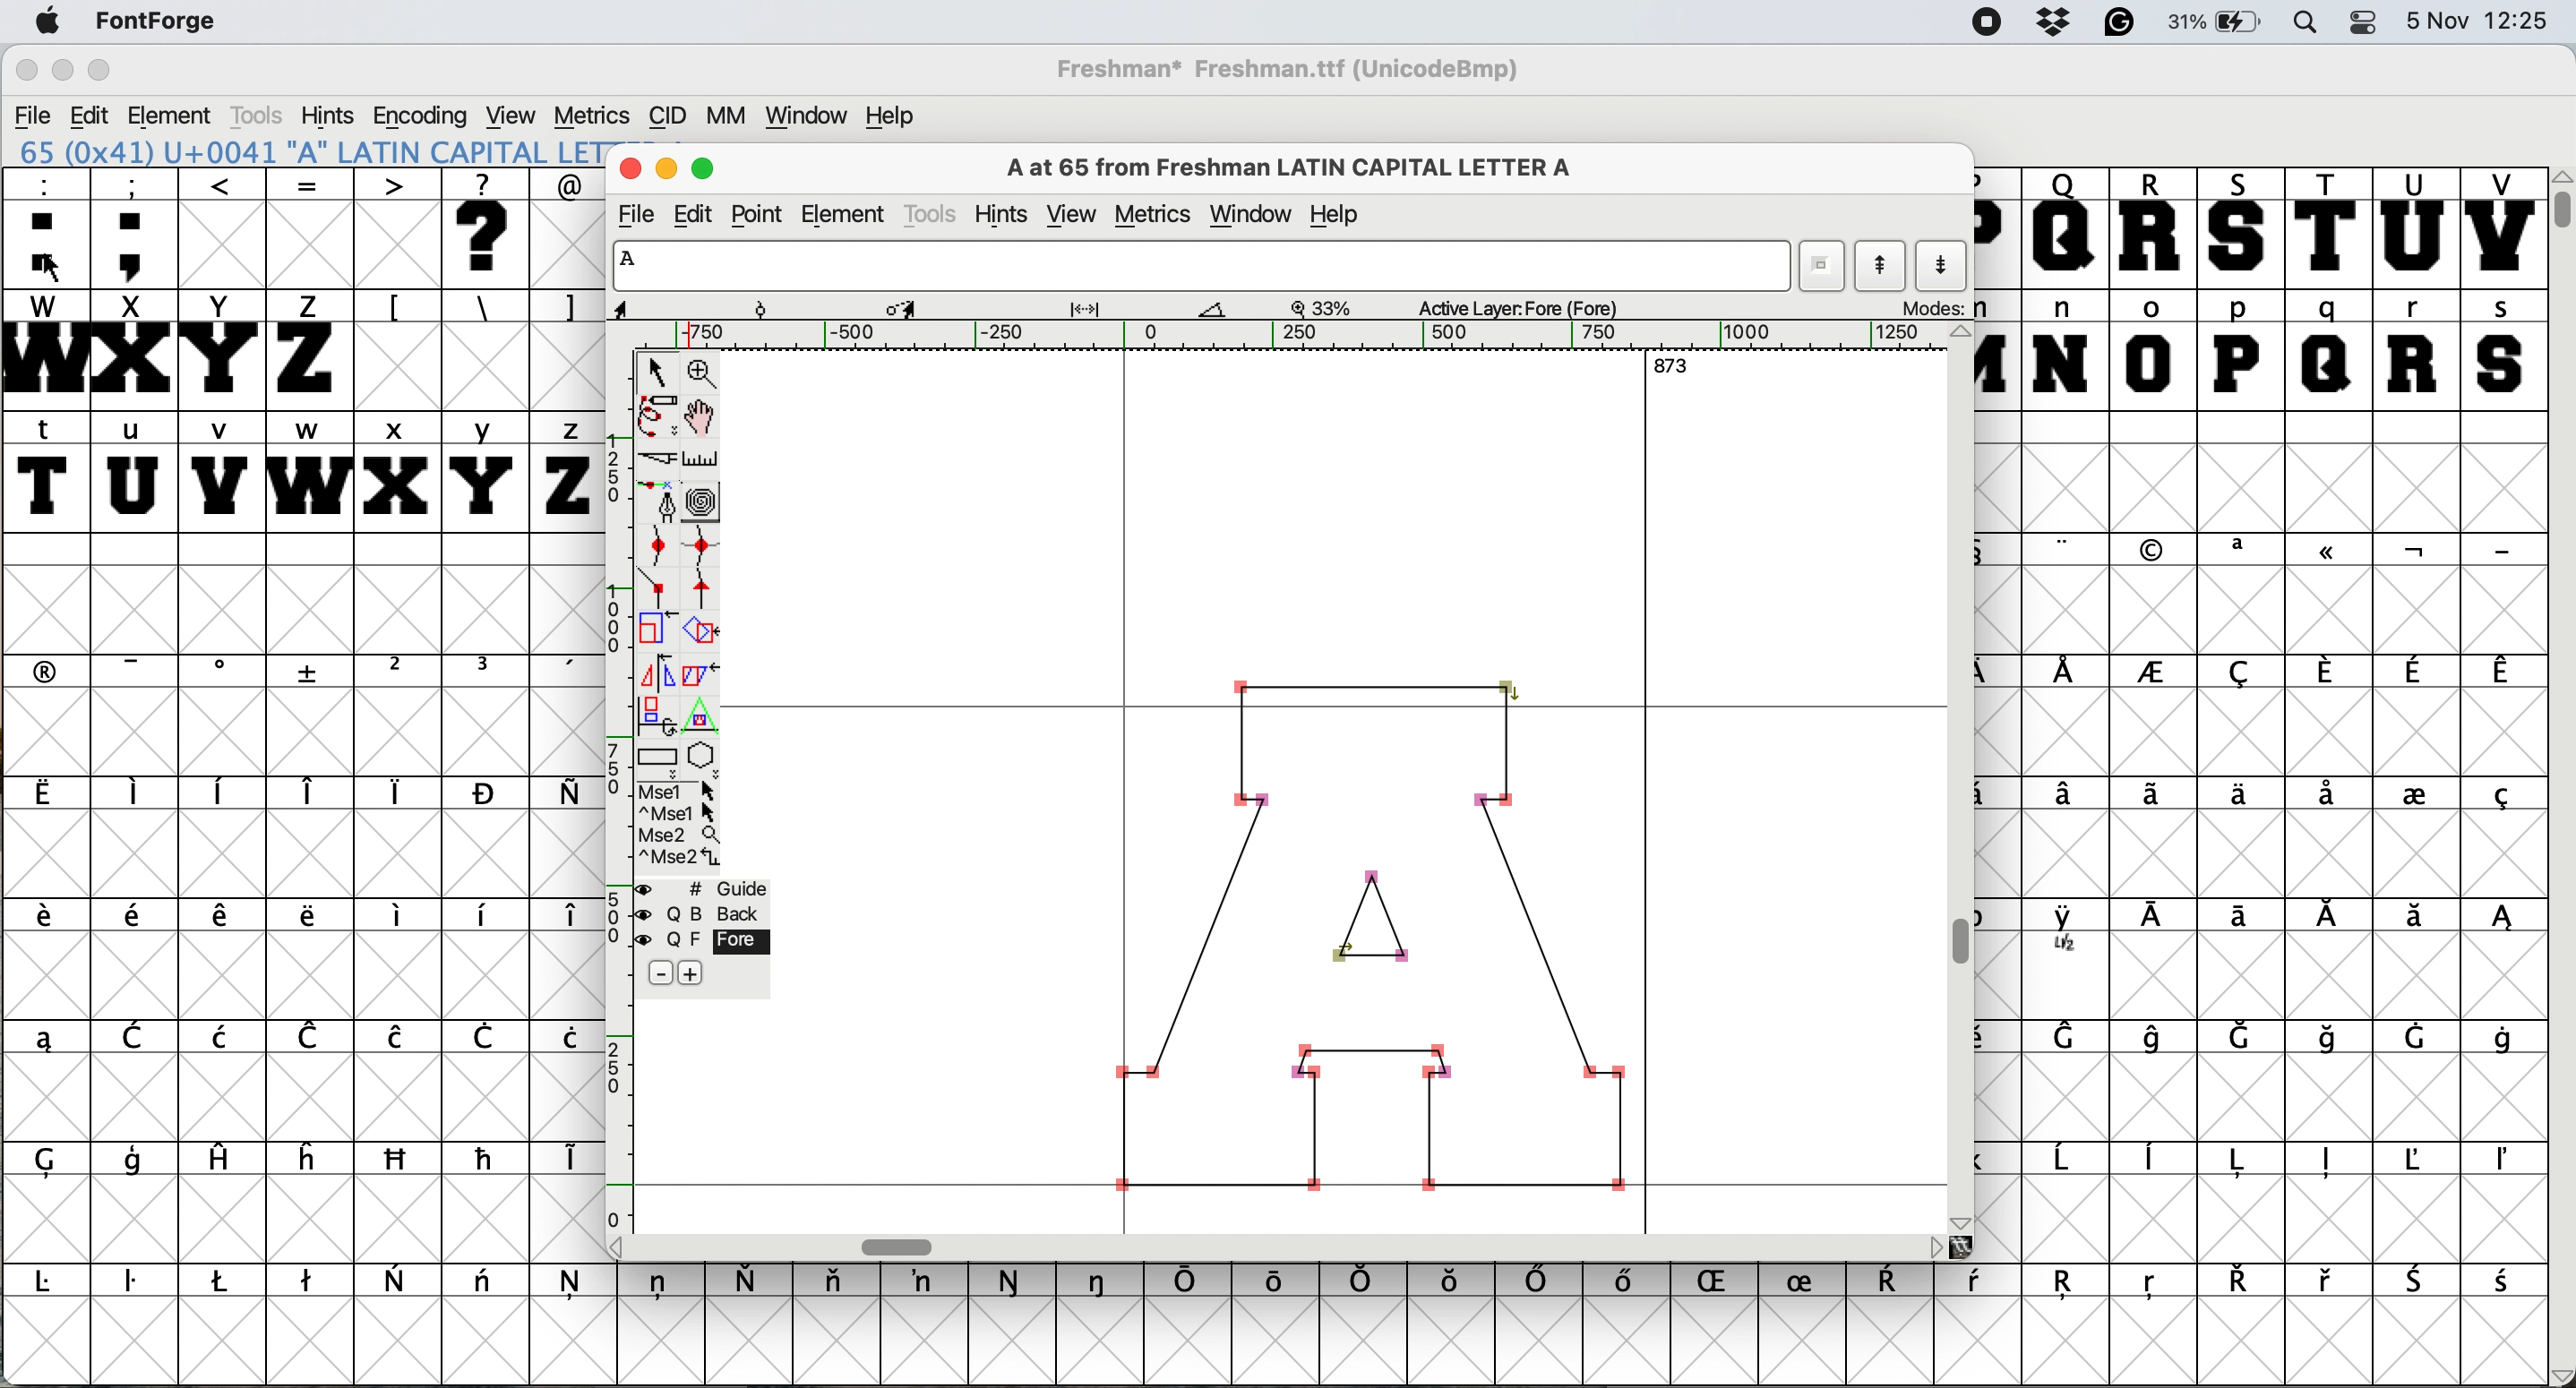 The image size is (2576, 1388). I want to click on symbol, so click(2499, 550).